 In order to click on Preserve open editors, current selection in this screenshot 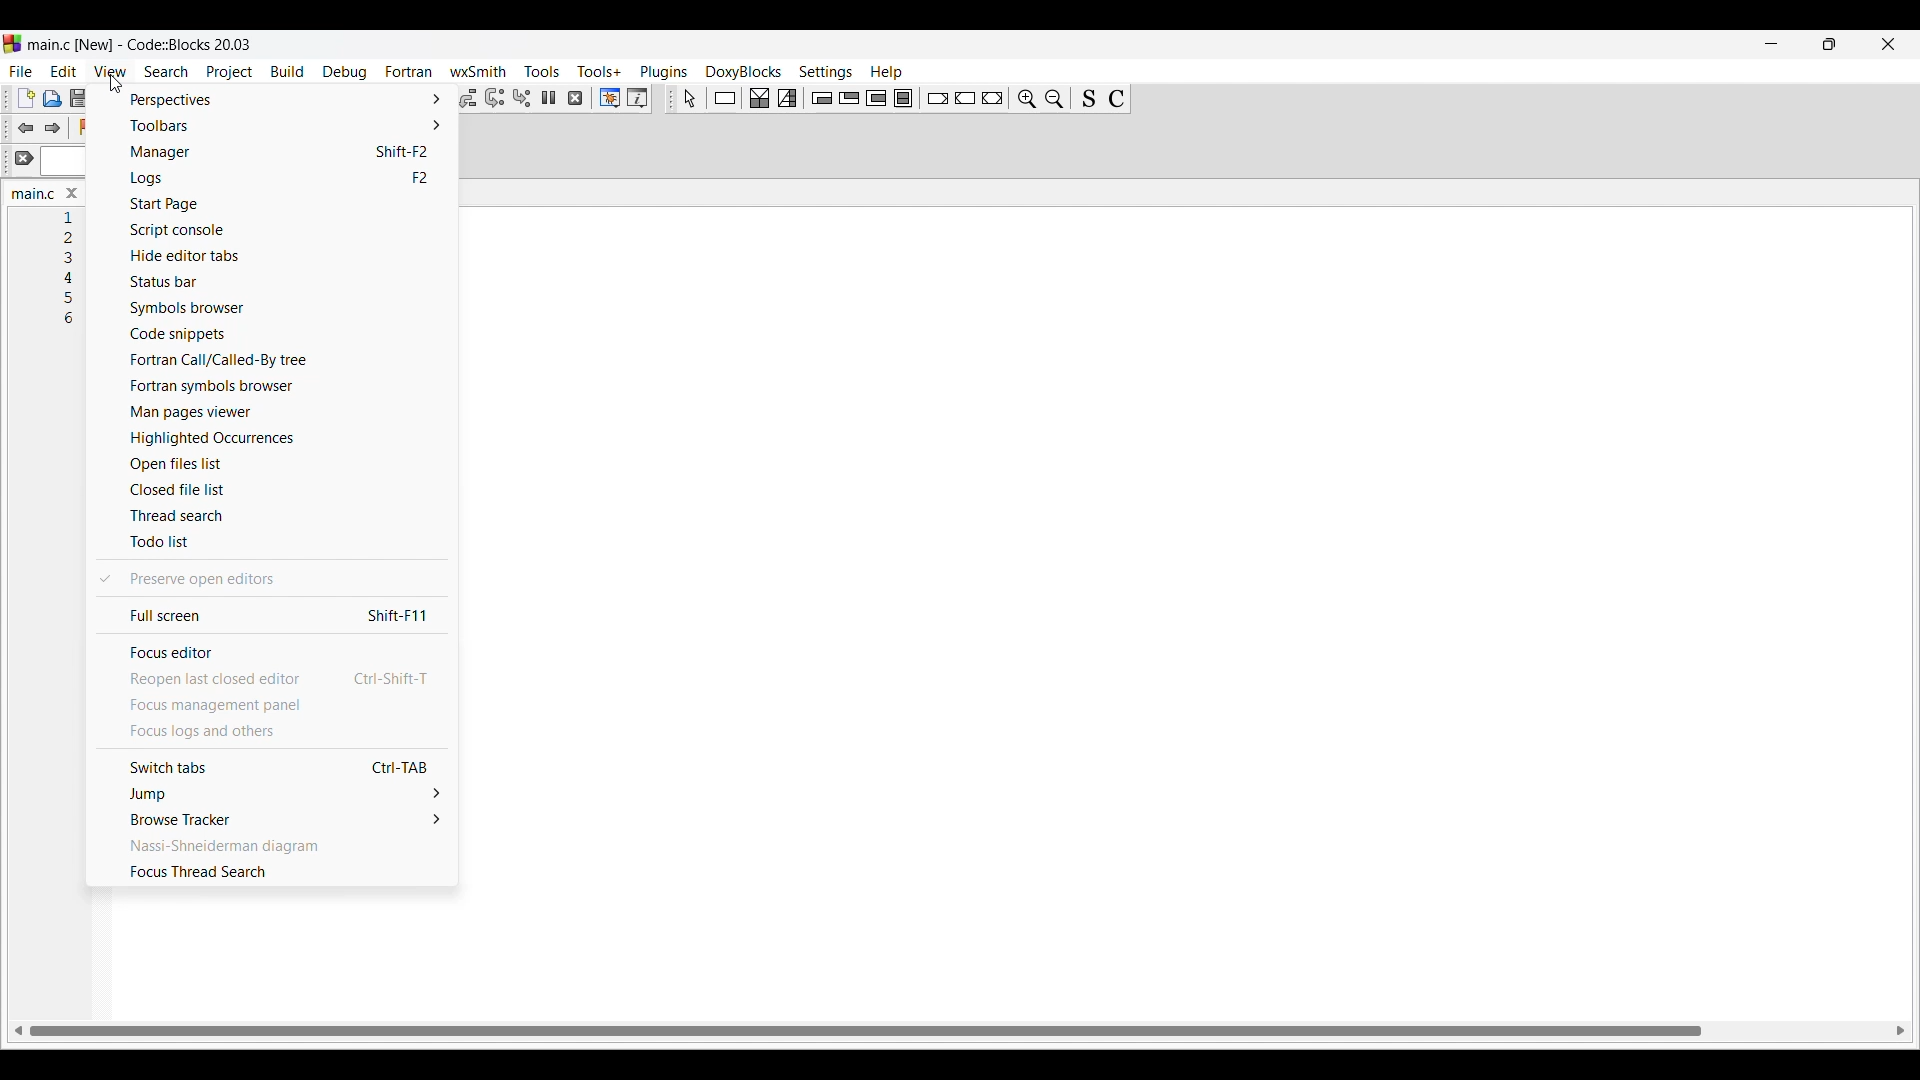, I will do `click(269, 578)`.